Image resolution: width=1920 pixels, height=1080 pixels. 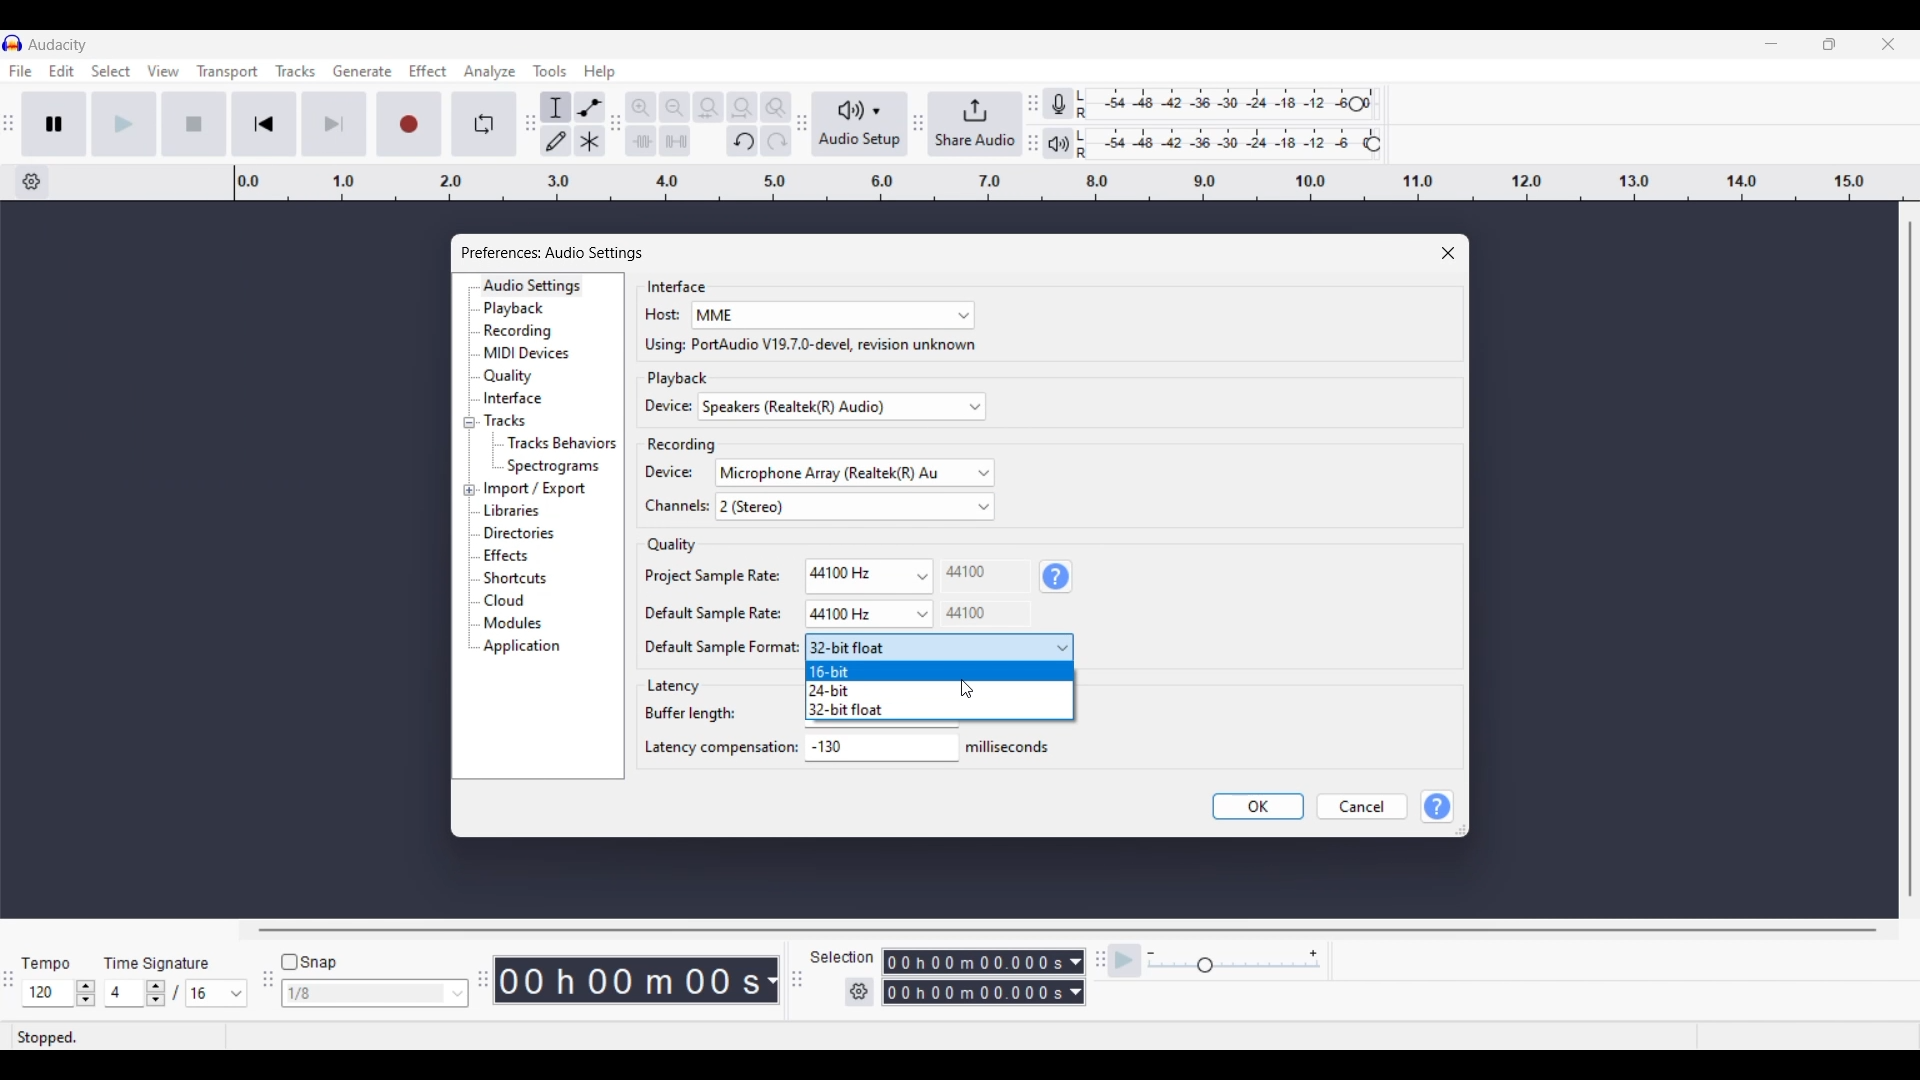 What do you see at coordinates (938, 690) in the screenshot?
I see `24 bit` at bounding box center [938, 690].